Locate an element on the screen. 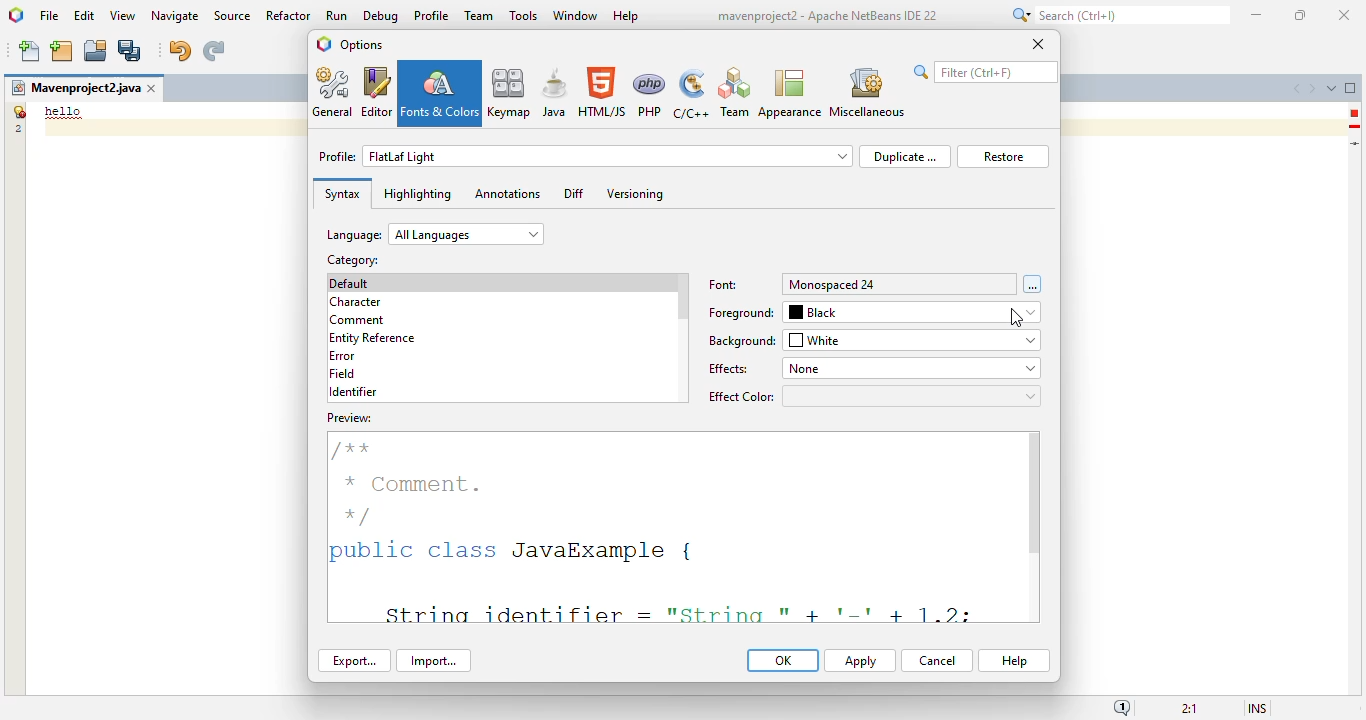 This screenshot has height=720, width=1366. identifier is located at coordinates (353, 392).